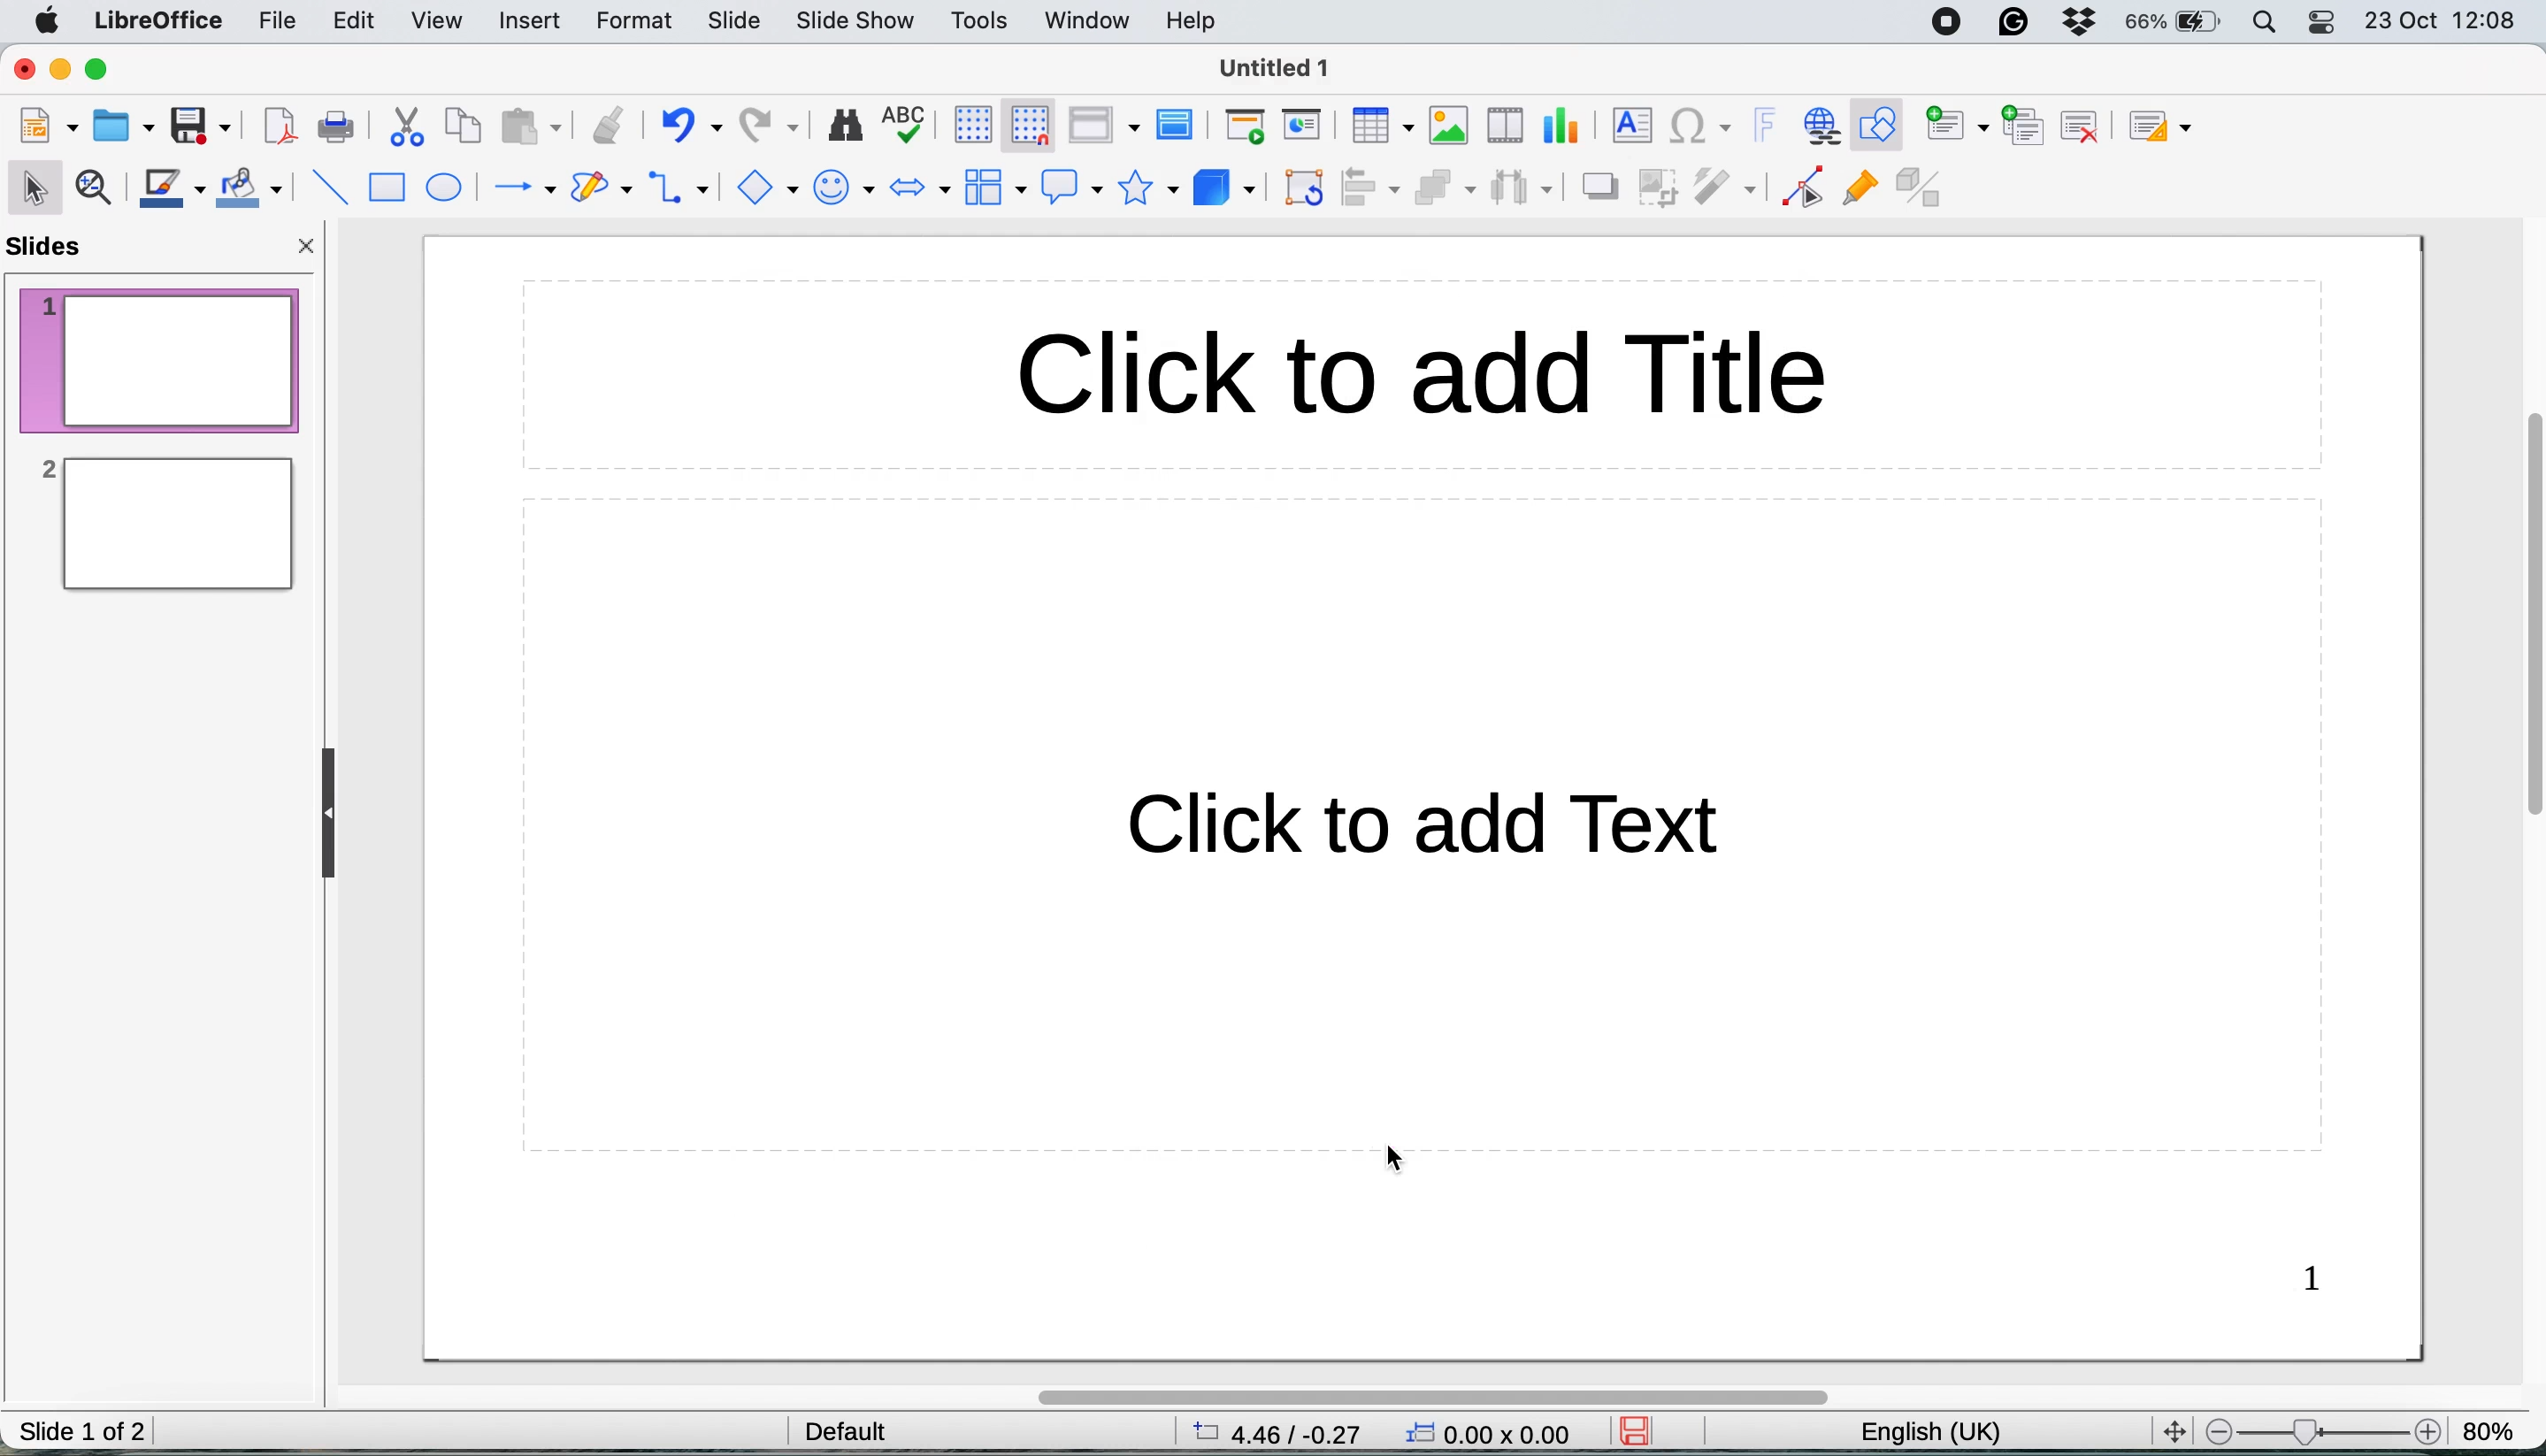 This screenshot has width=2546, height=1456. I want to click on transformations, so click(1307, 191).